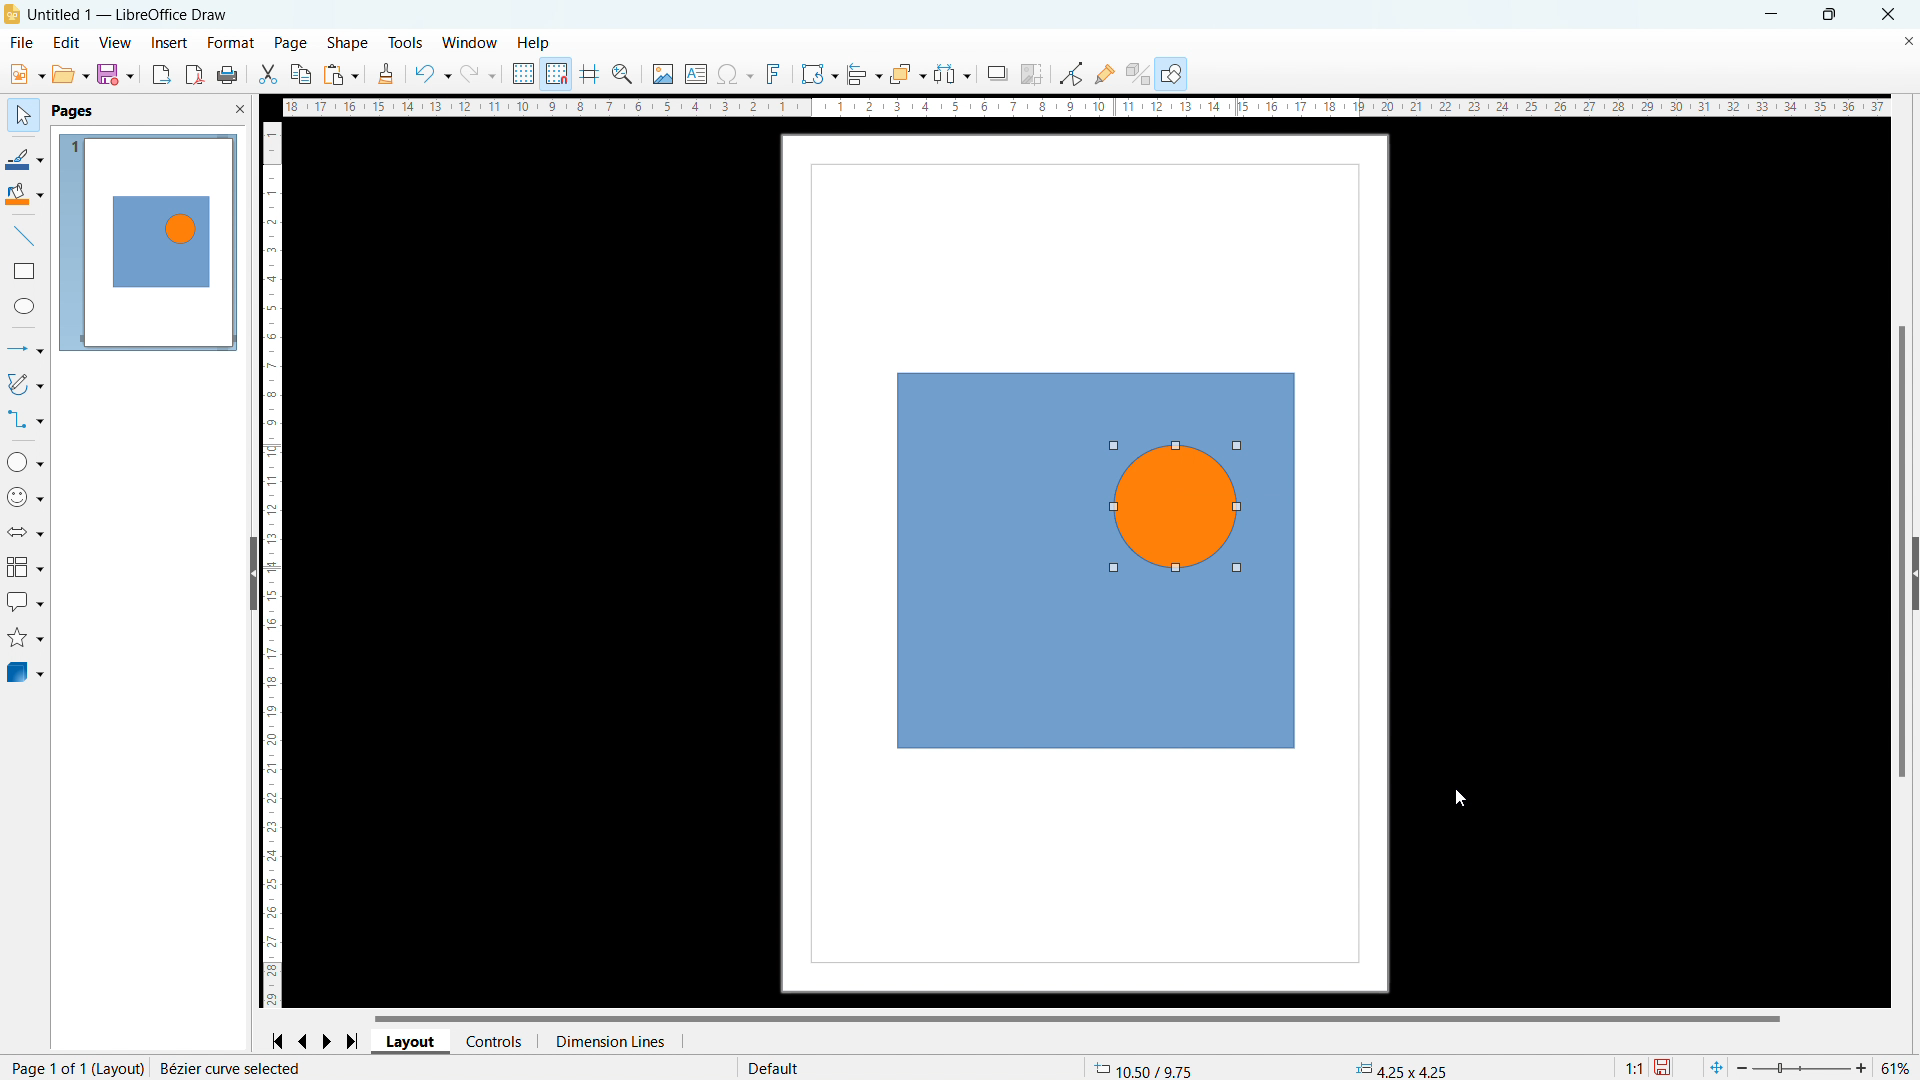 This screenshot has height=1080, width=1920. What do you see at coordinates (277, 1040) in the screenshot?
I see `go to first page` at bounding box center [277, 1040].